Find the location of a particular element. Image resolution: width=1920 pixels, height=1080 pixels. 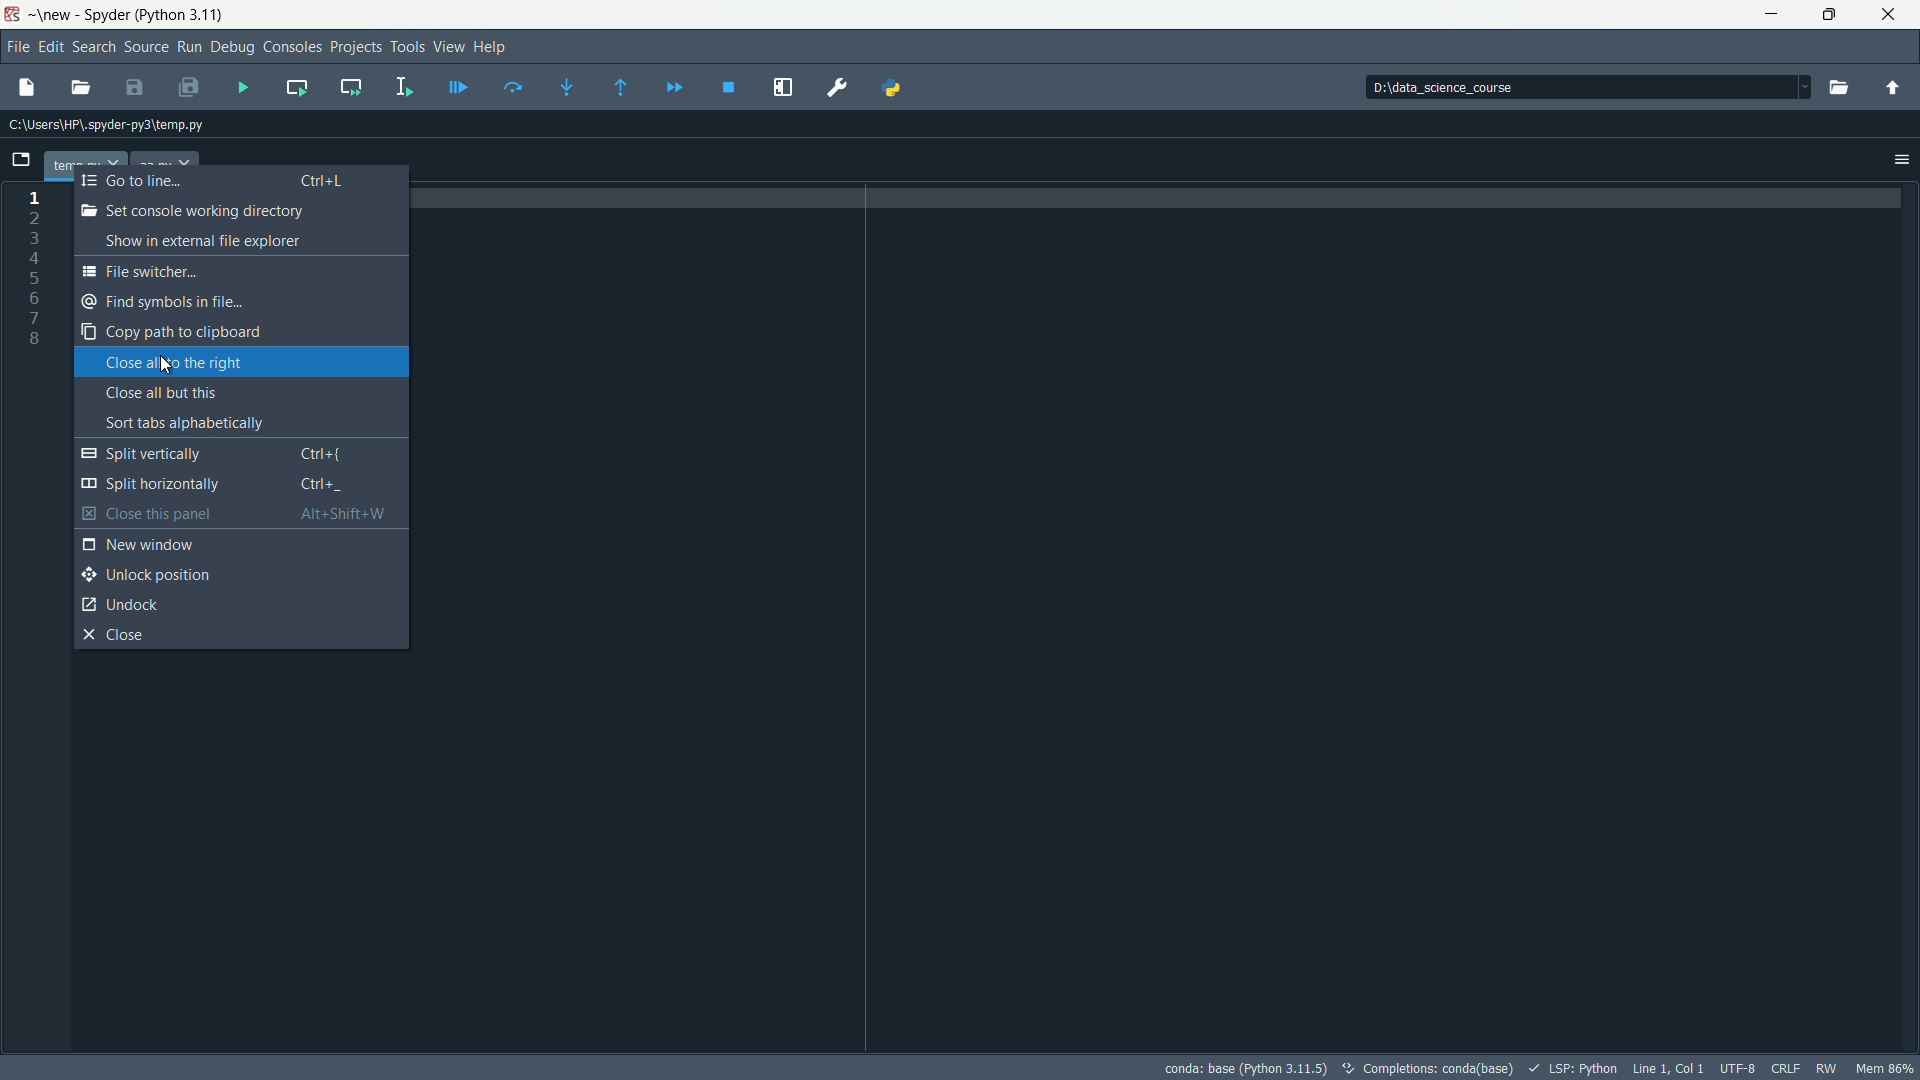

execute until method or funtion return is located at coordinates (623, 88).